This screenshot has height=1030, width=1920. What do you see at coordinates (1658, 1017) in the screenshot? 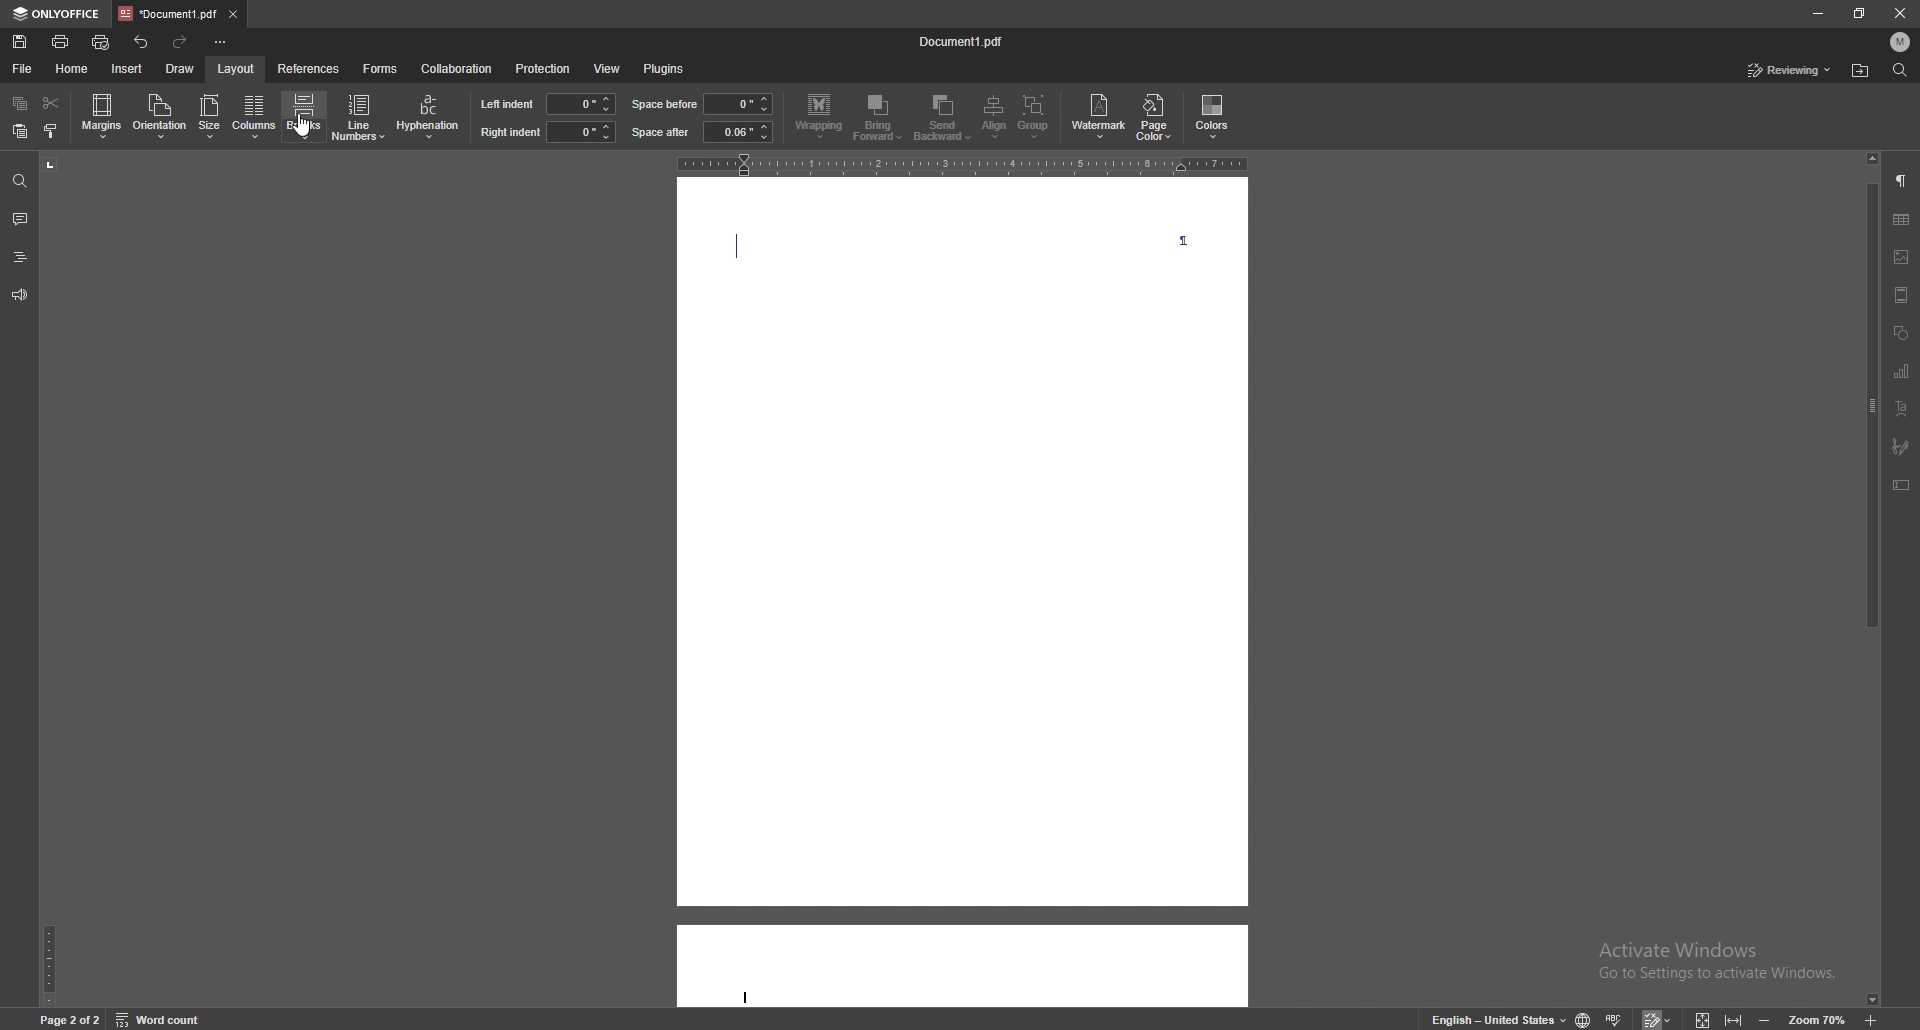
I see `track changes` at bounding box center [1658, 1017].